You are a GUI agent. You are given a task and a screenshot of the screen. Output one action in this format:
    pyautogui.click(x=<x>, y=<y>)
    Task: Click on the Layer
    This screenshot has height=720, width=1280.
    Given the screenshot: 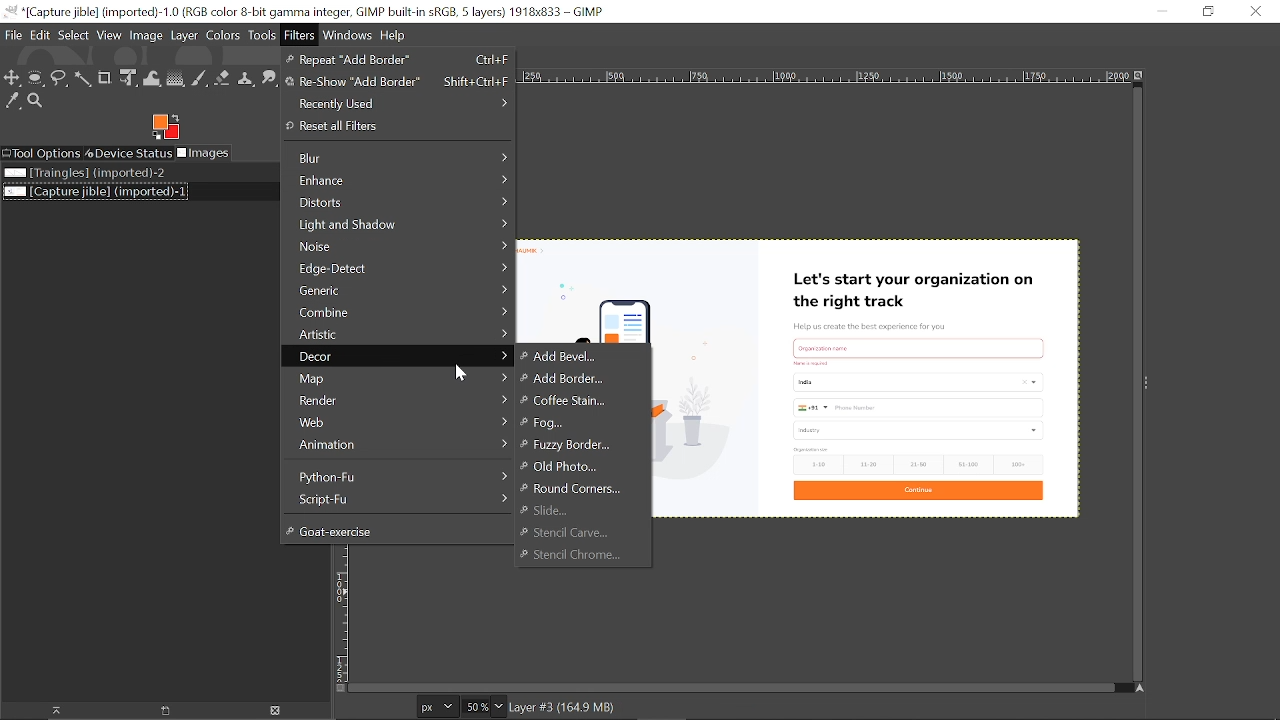 What is the action you would take?
    pyautogui.click(x=184, y=35)
    